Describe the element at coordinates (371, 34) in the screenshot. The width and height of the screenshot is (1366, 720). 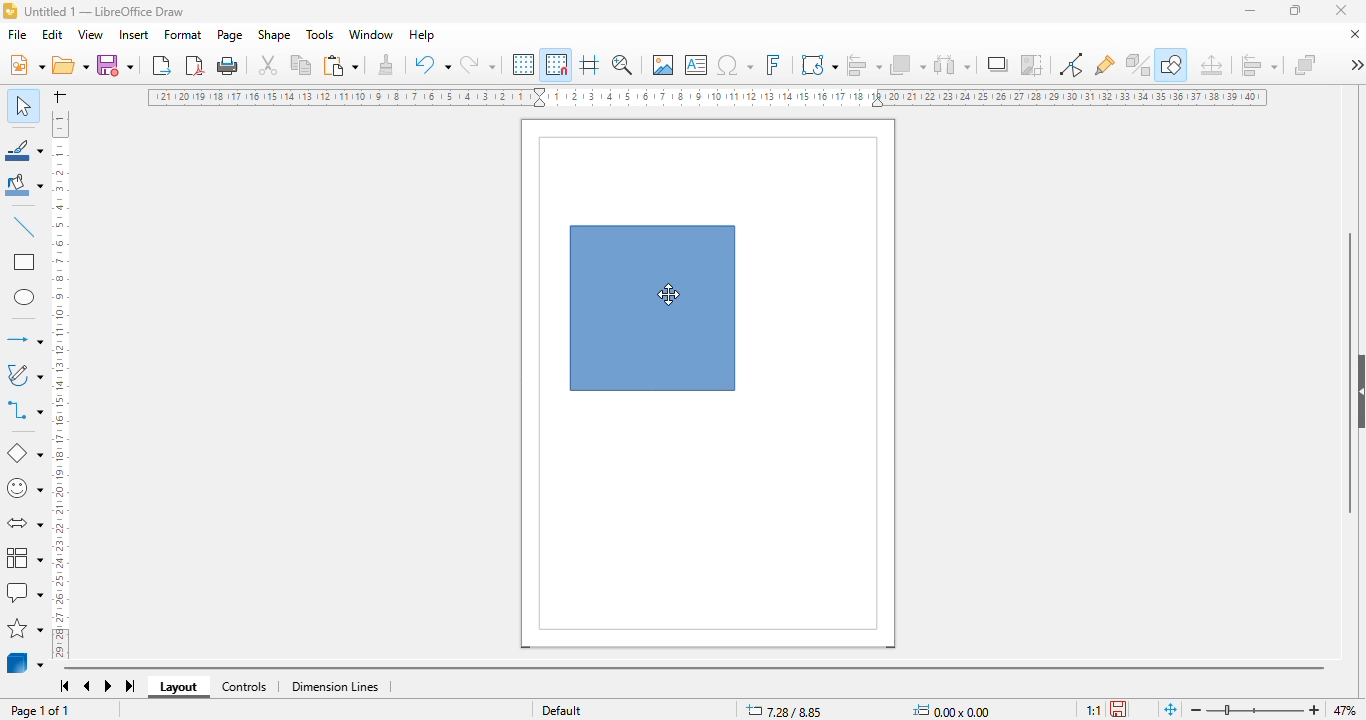
I see `window` at that location.